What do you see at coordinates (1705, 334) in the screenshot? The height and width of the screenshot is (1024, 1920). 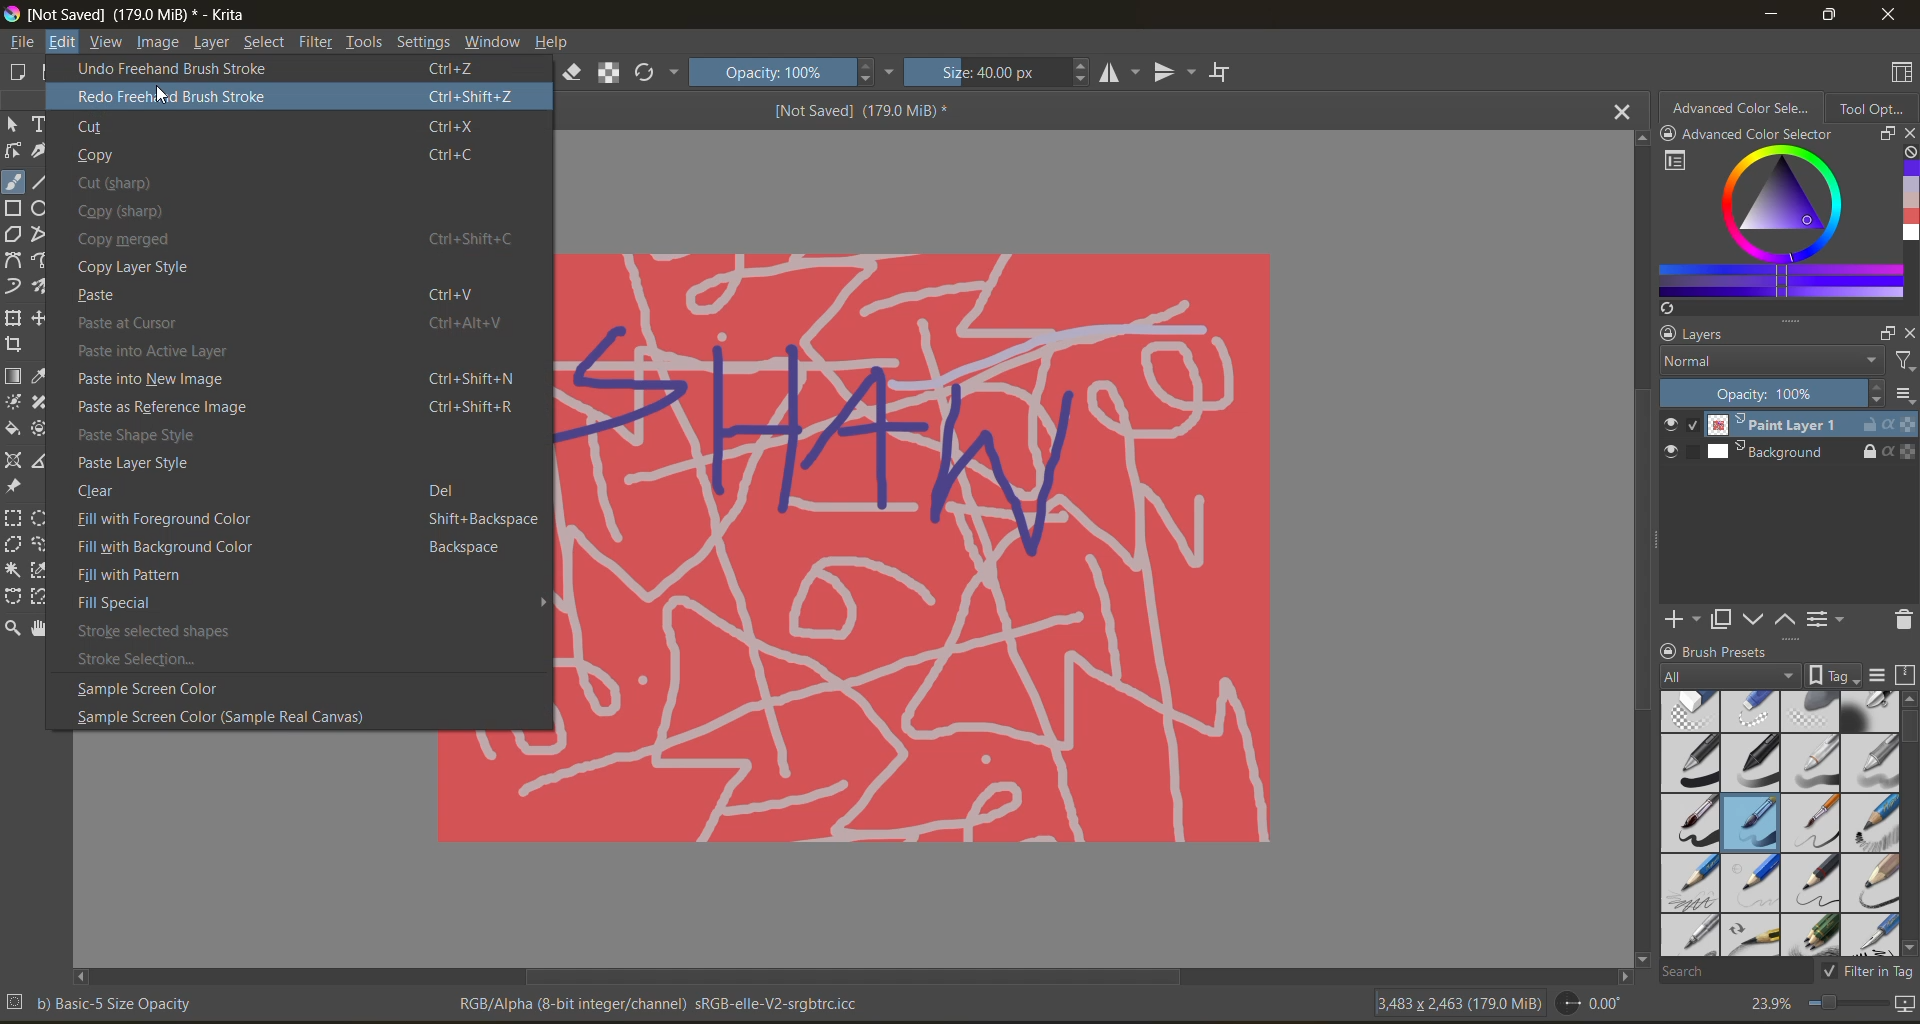 I see `layers` at bounding box center [1705, 334].